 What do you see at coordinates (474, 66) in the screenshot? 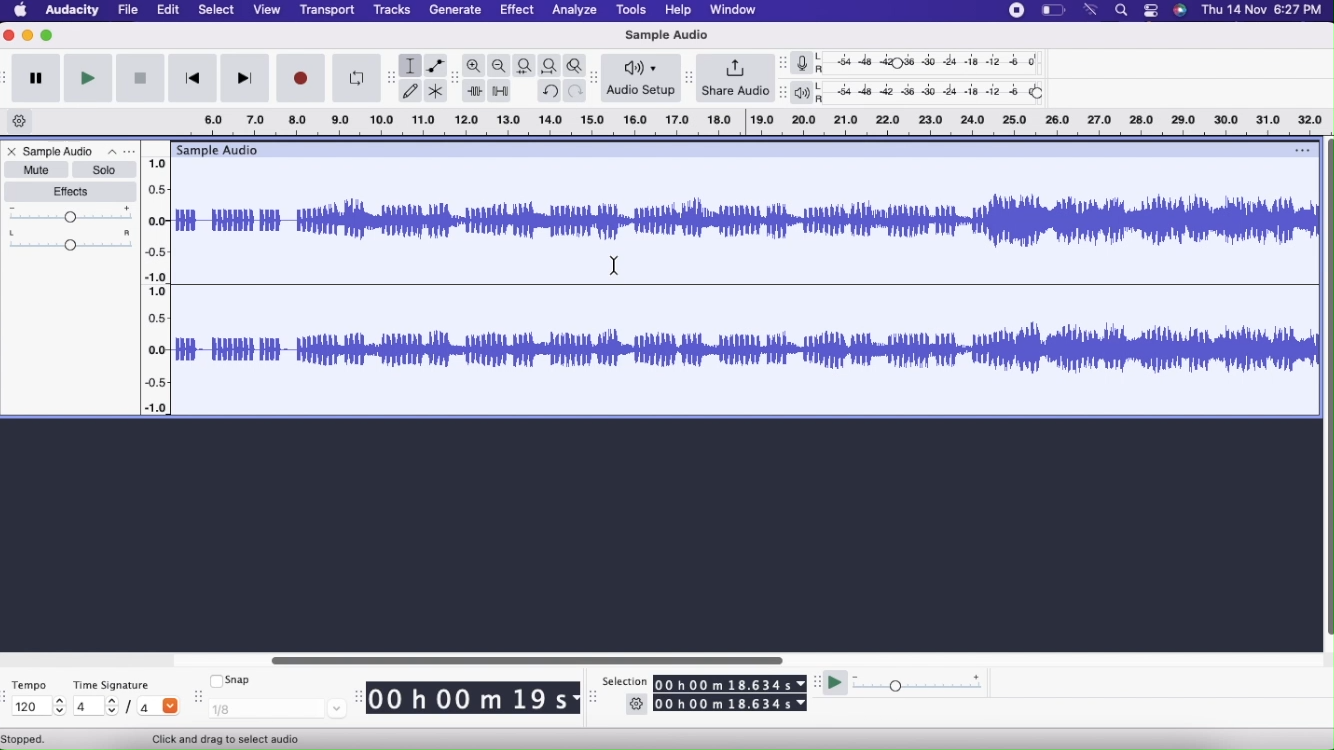
I see `Zoom In` at bounding box center [474, 66].